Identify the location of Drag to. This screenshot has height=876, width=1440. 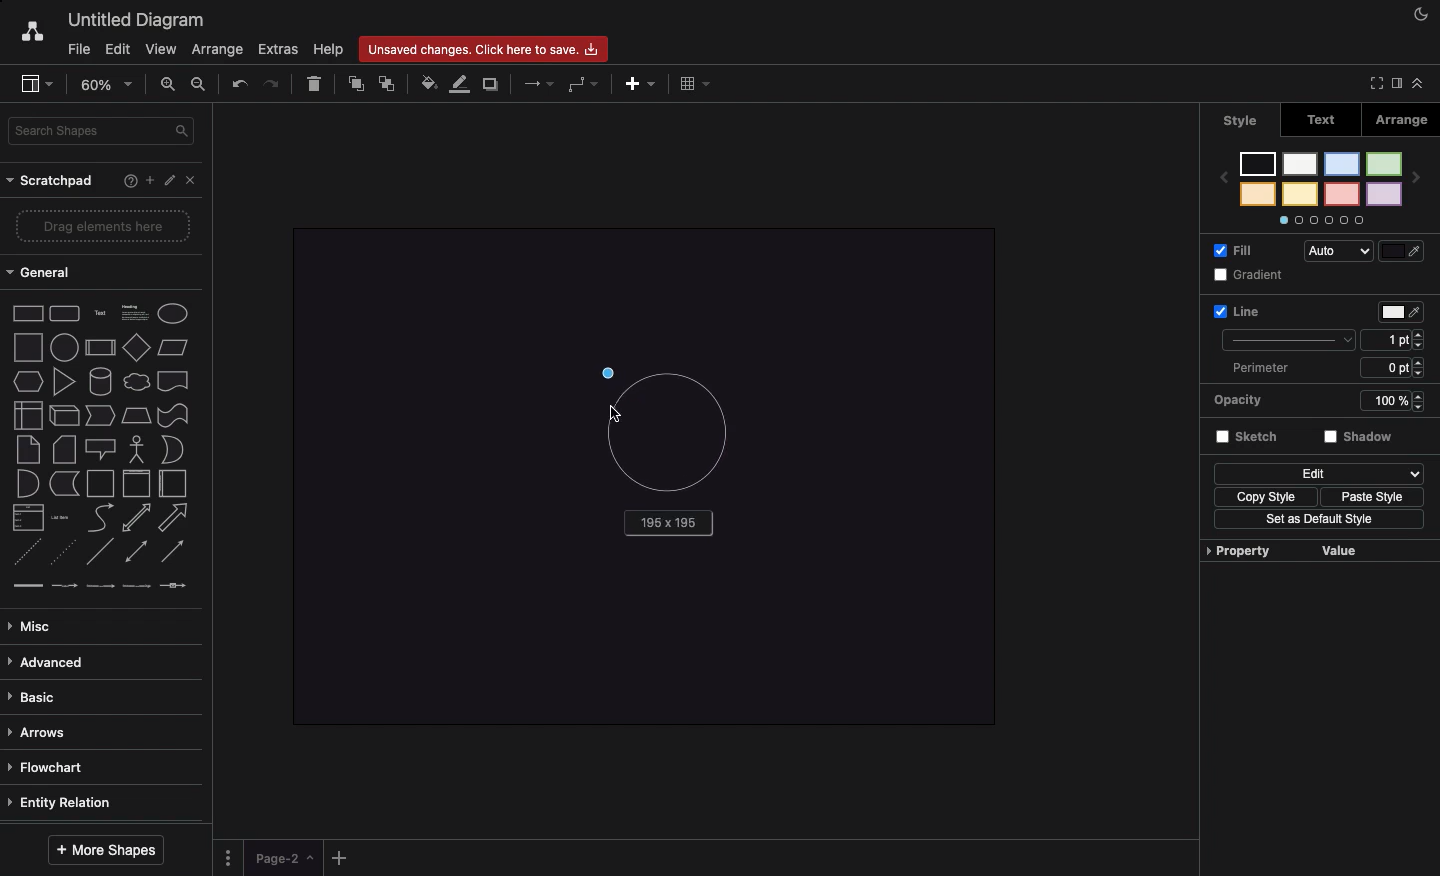
(609, 372).